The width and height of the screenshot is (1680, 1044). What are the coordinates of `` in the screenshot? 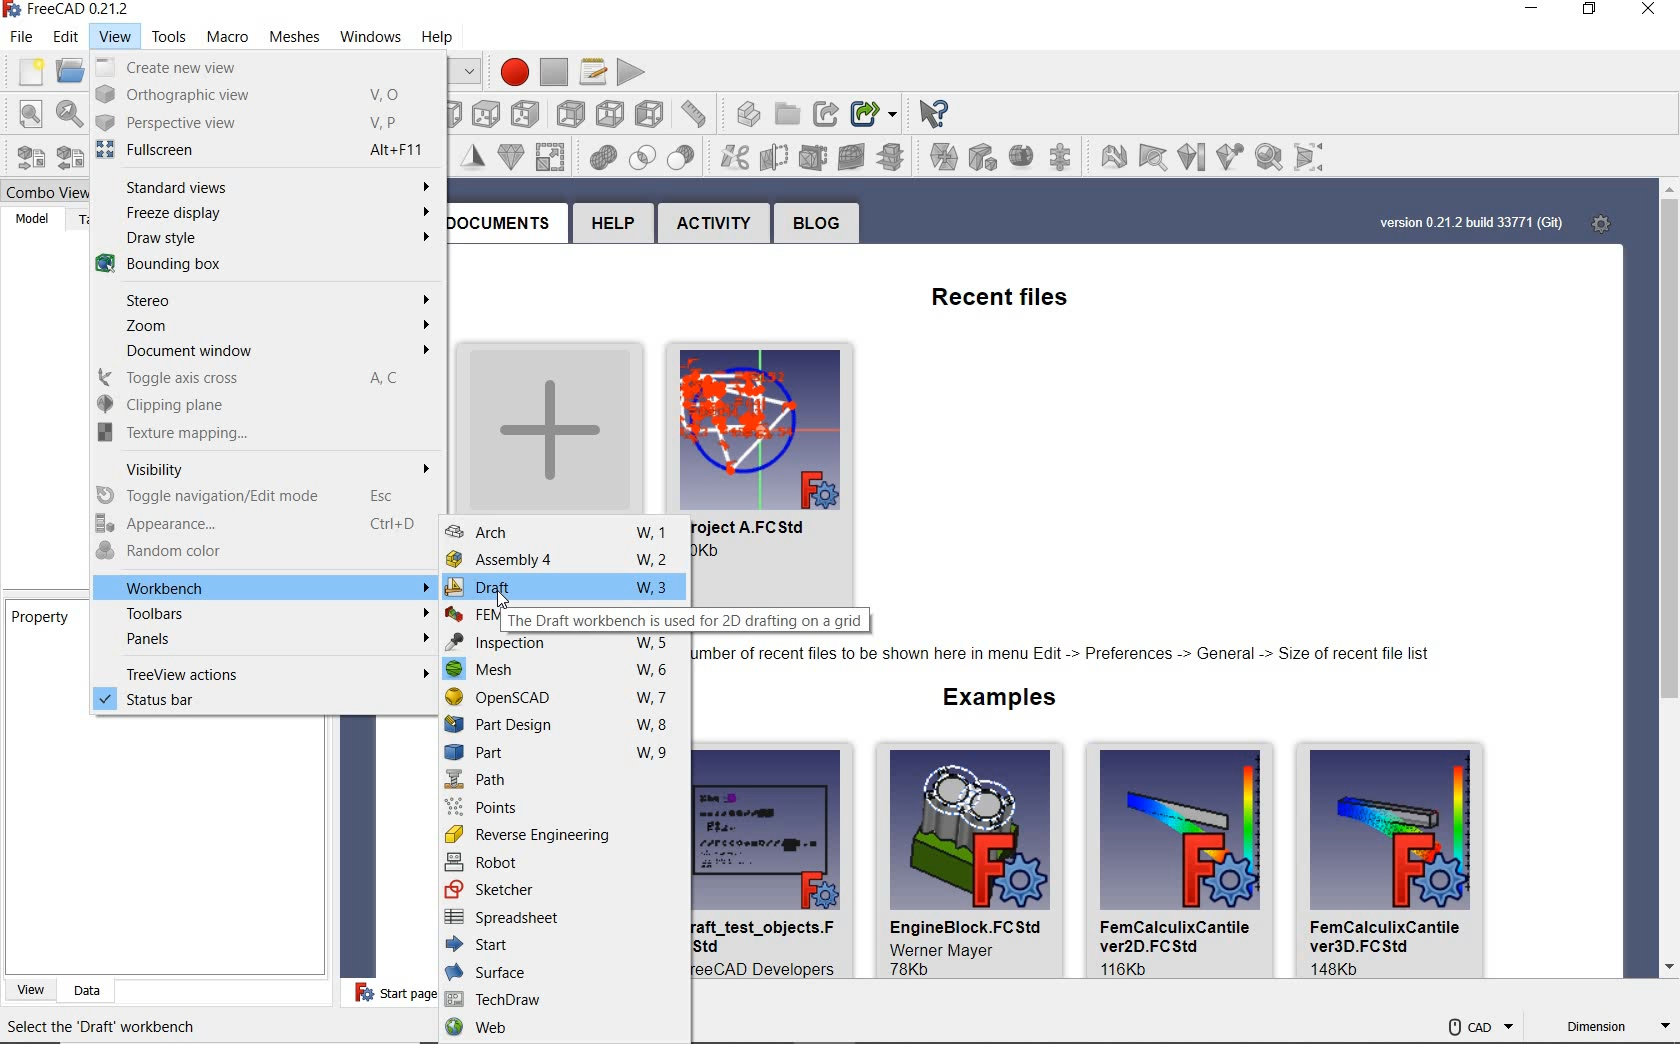 It's located at (265, 525).